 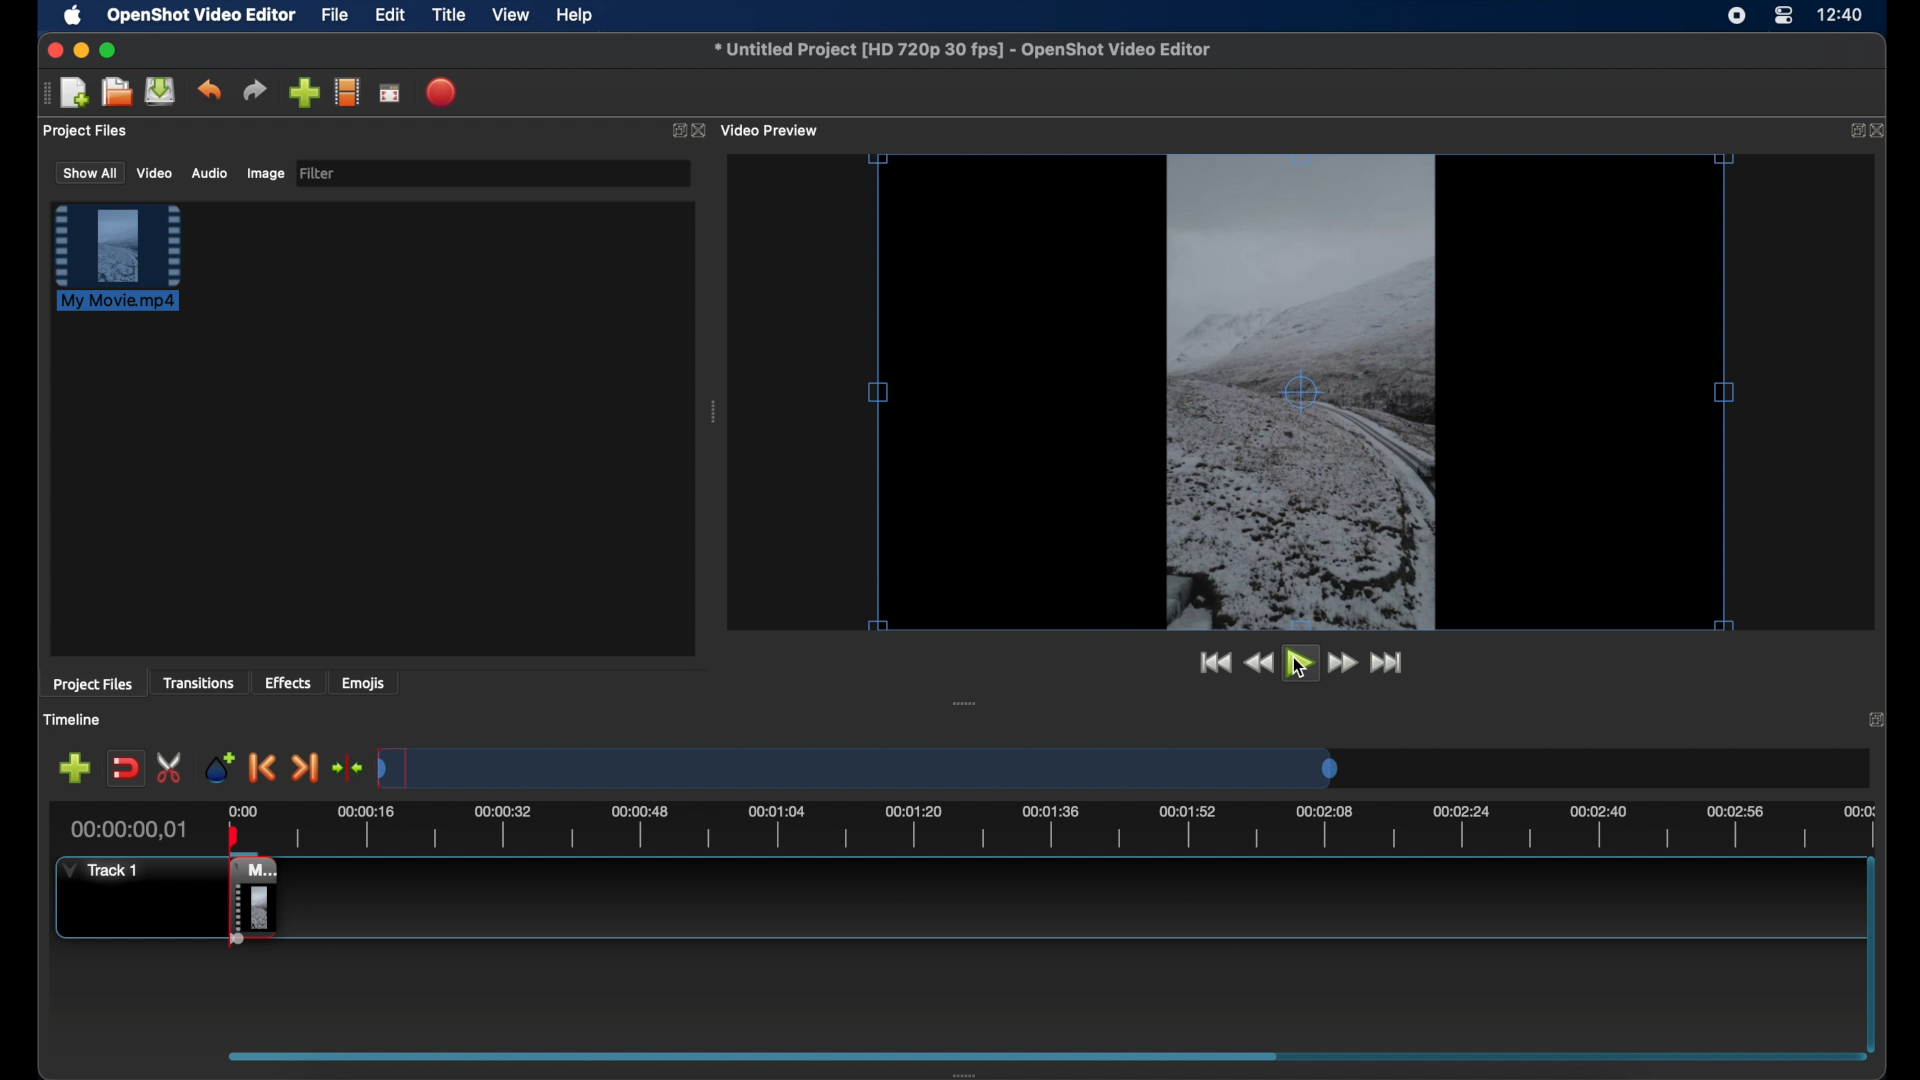 What do you see at coordinates (125, 769) in the screenshot?
I see `disable snapping` at bounding box center [125, 769].